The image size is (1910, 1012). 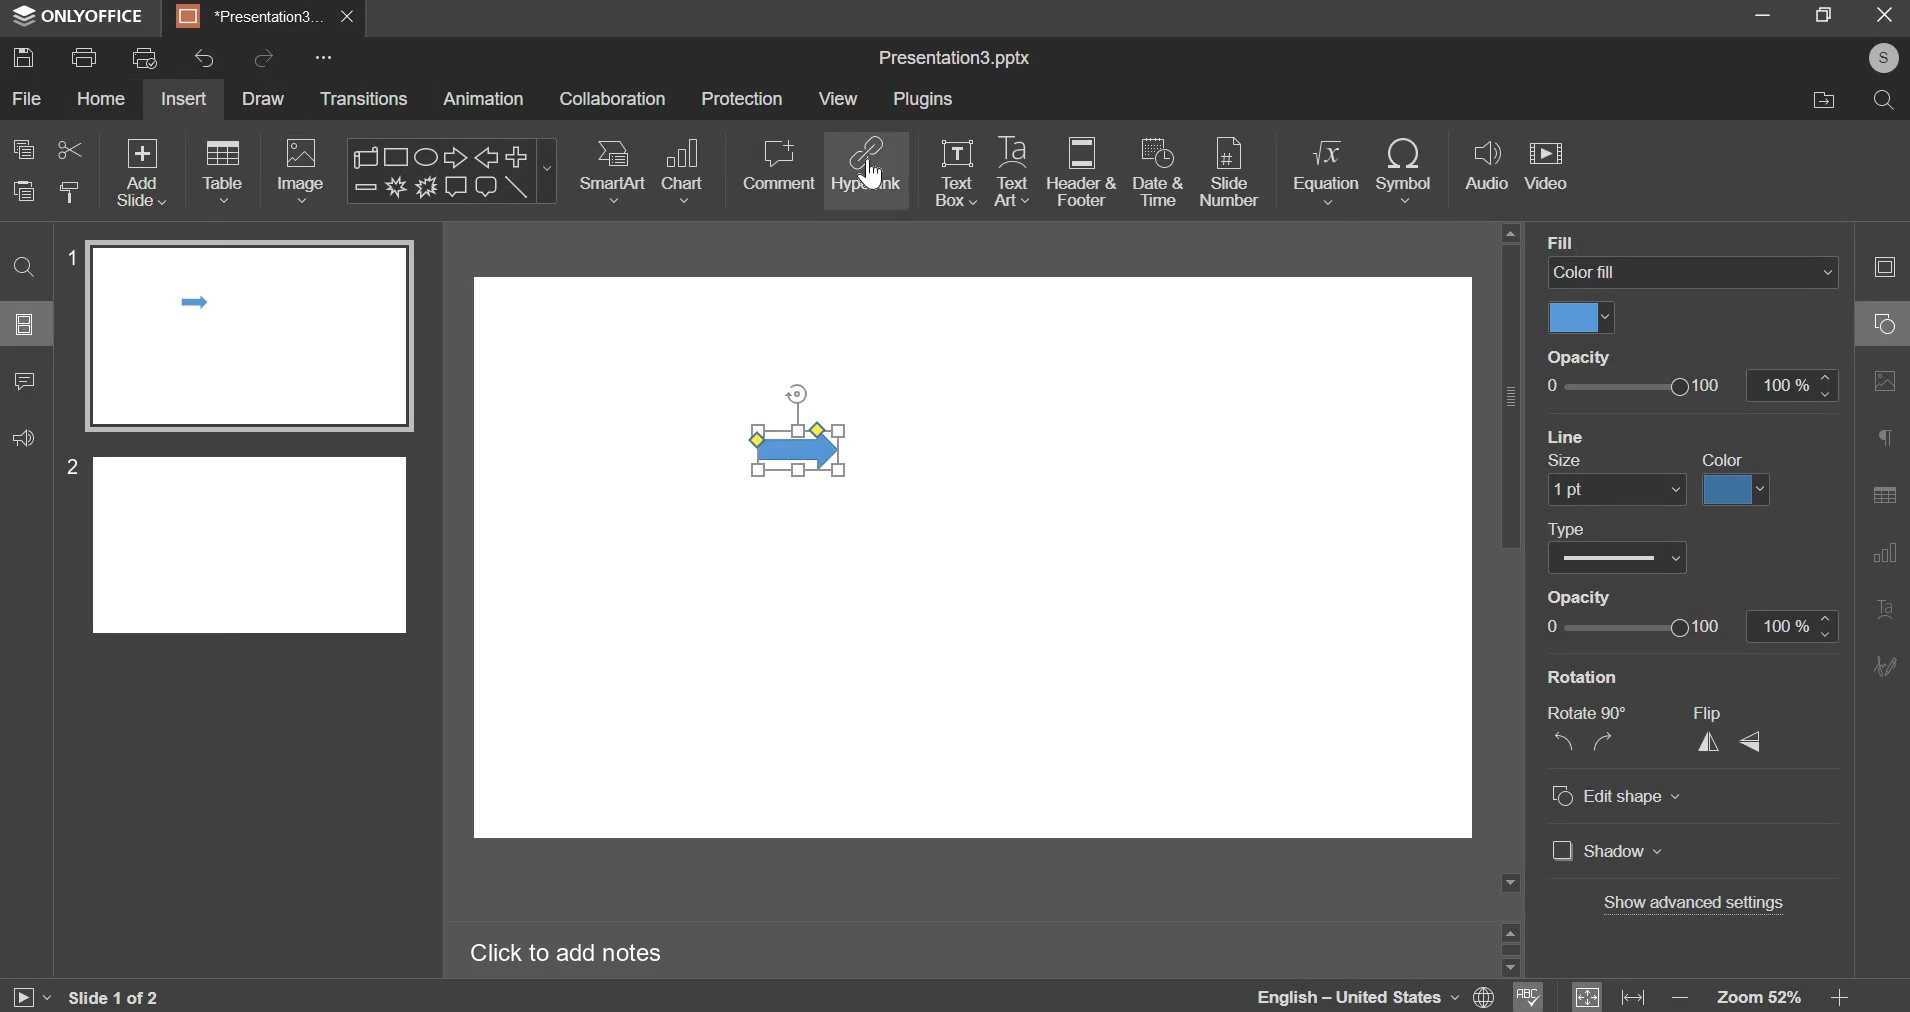 What do you see at coordinates (1329, 995) in the screenshot?
I see `language` at bounding box center [1329, 995].